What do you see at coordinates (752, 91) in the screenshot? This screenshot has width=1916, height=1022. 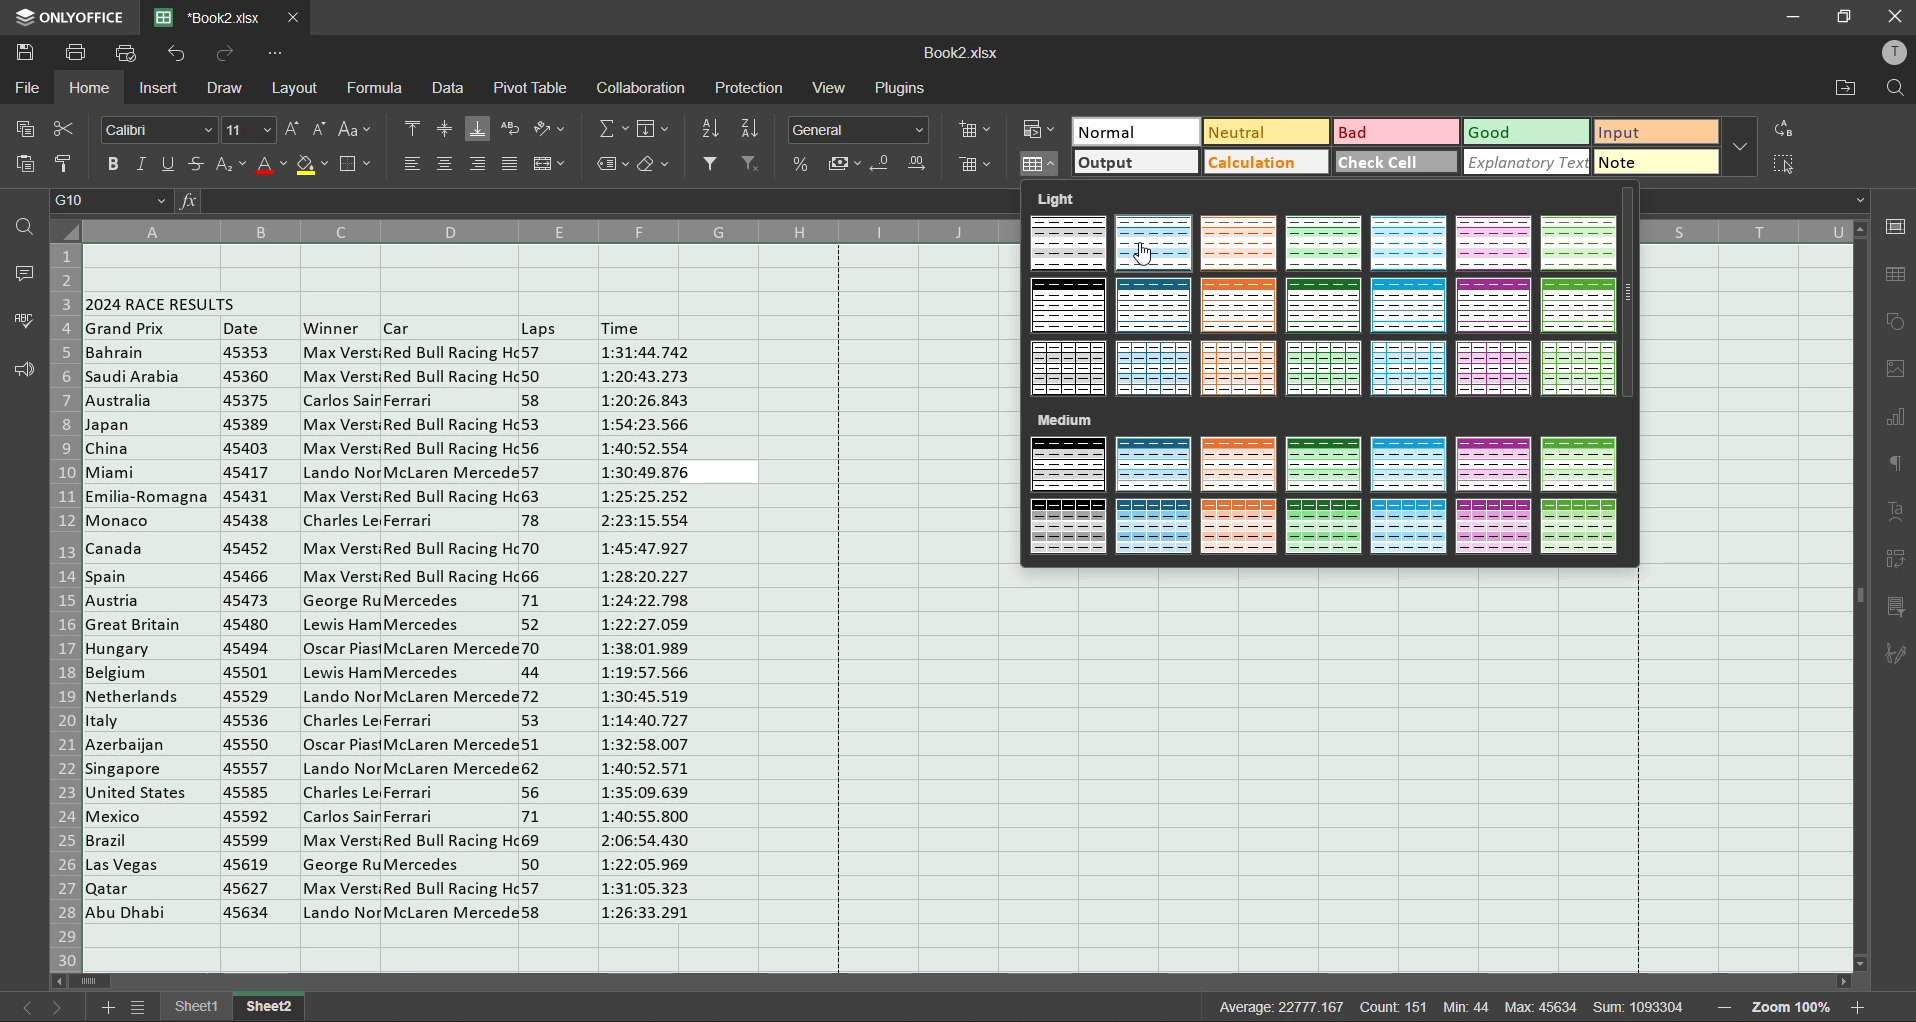 I see `protection` at bounding box center [752, 91].